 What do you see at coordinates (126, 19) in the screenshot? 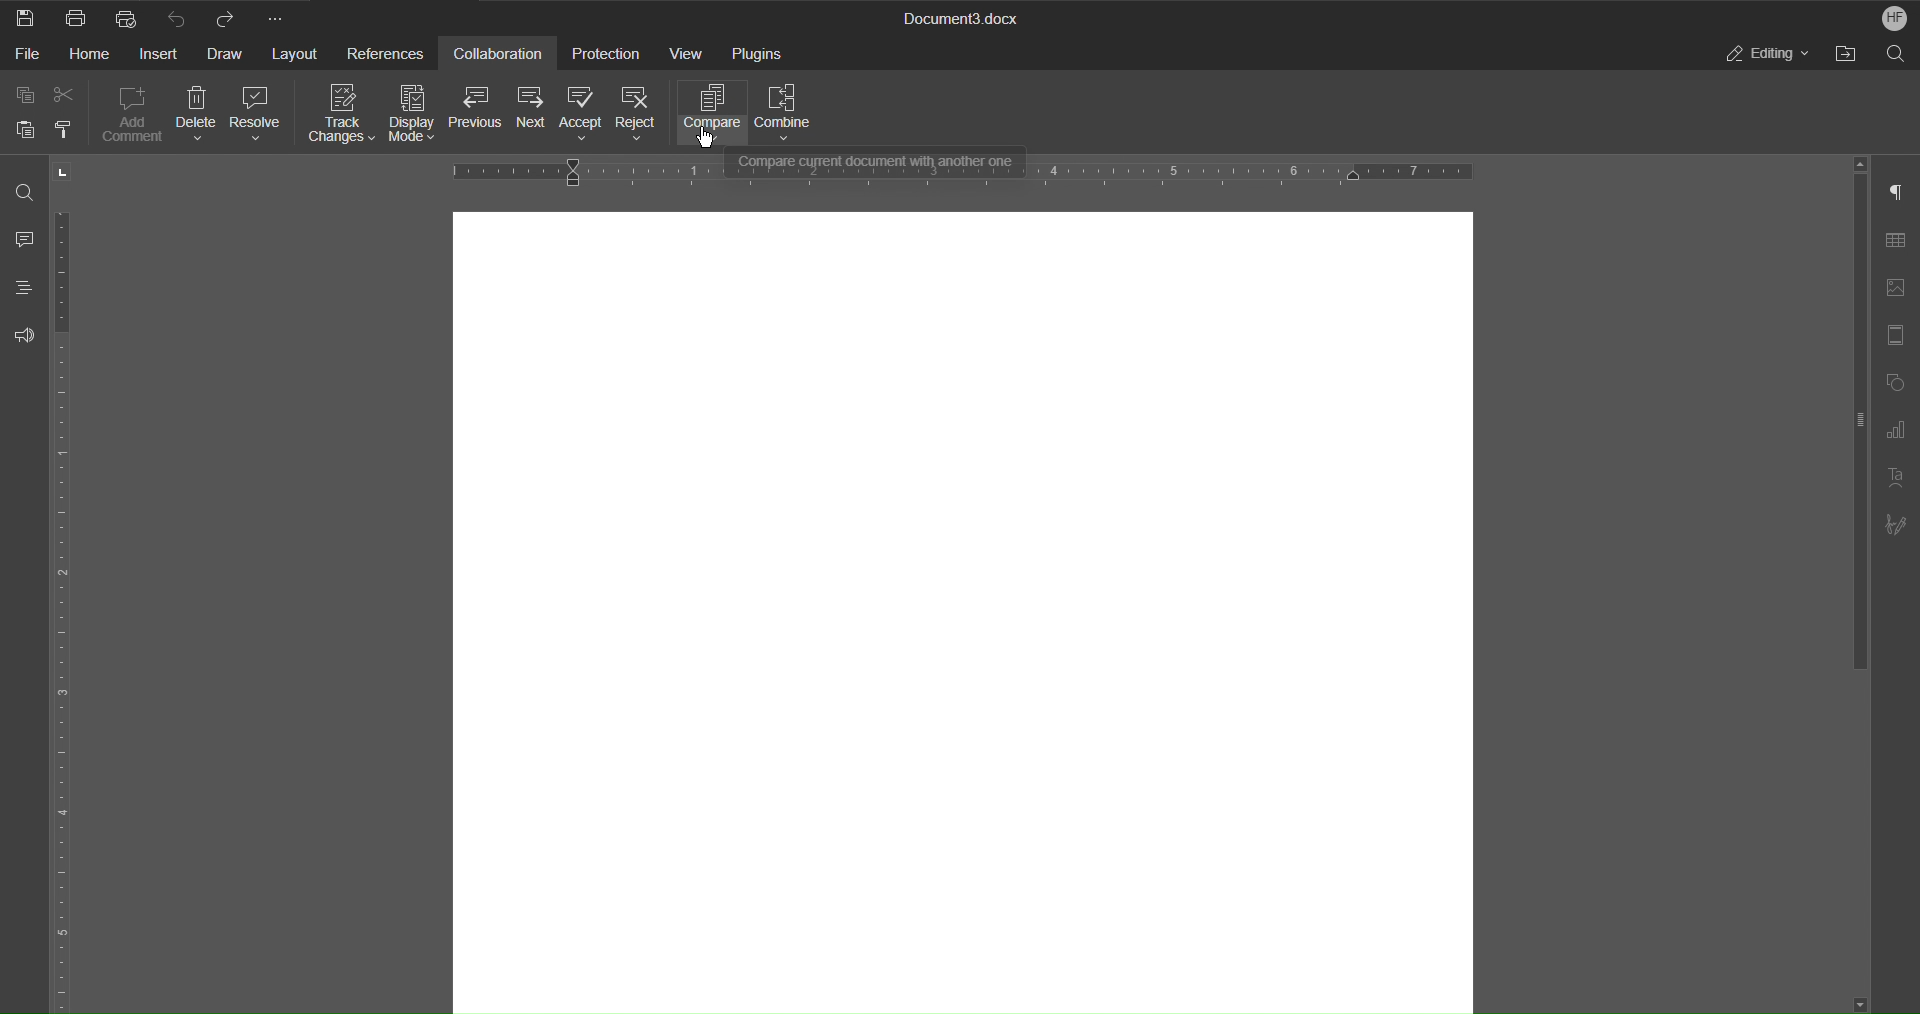
I see `Quick Print` at bounding box center [126, 19].